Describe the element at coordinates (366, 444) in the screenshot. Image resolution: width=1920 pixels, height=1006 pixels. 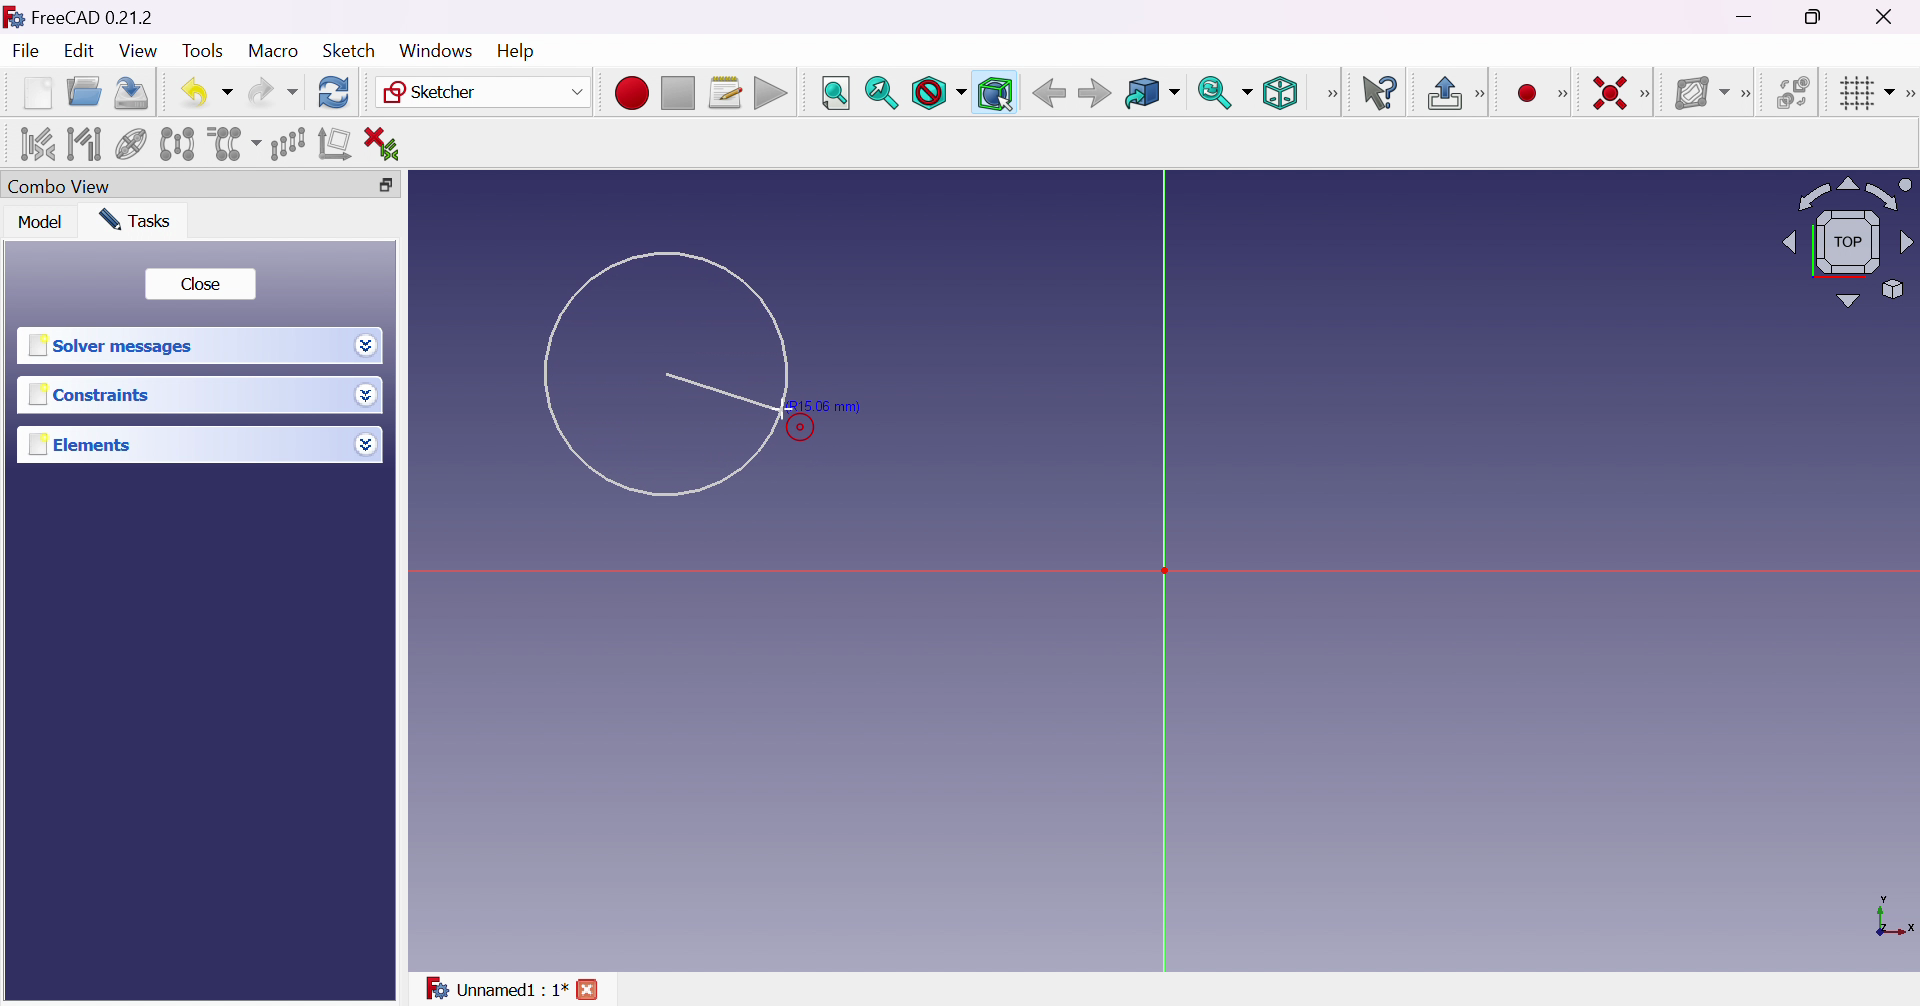
I see `Drop down` at that location.